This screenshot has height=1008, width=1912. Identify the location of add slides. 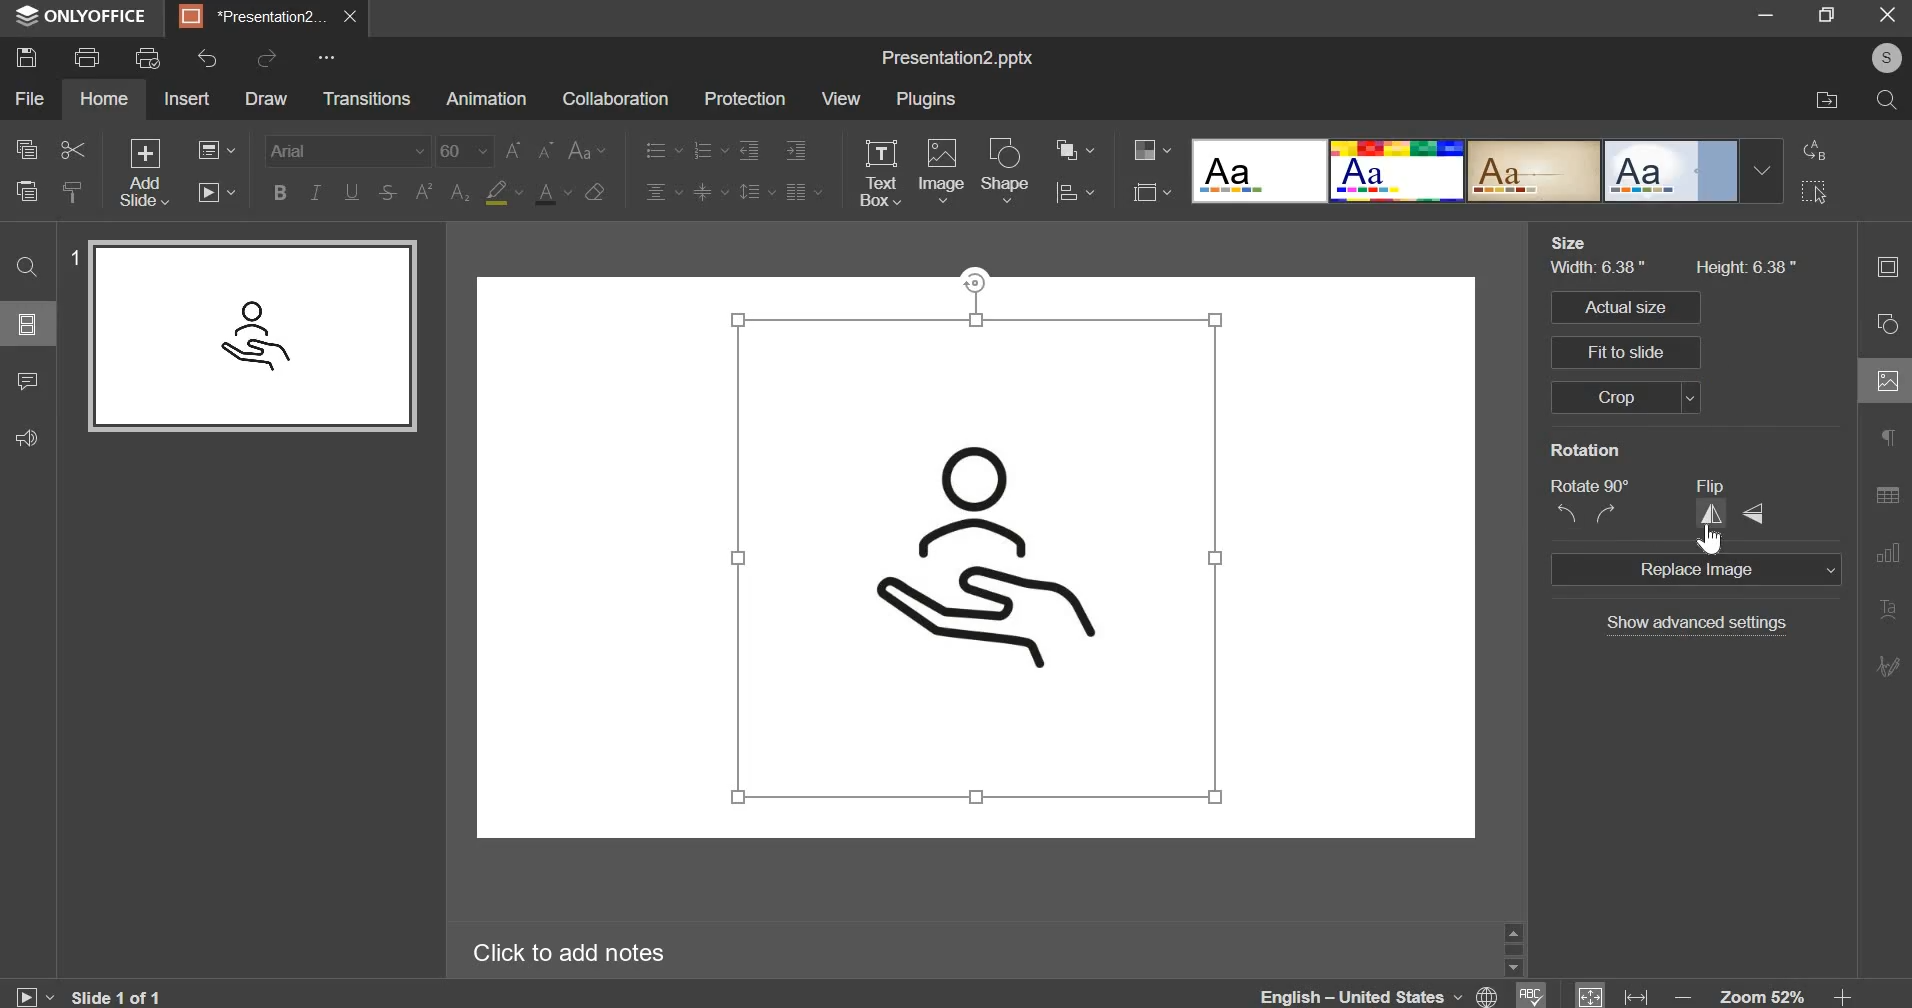
(144, 172).